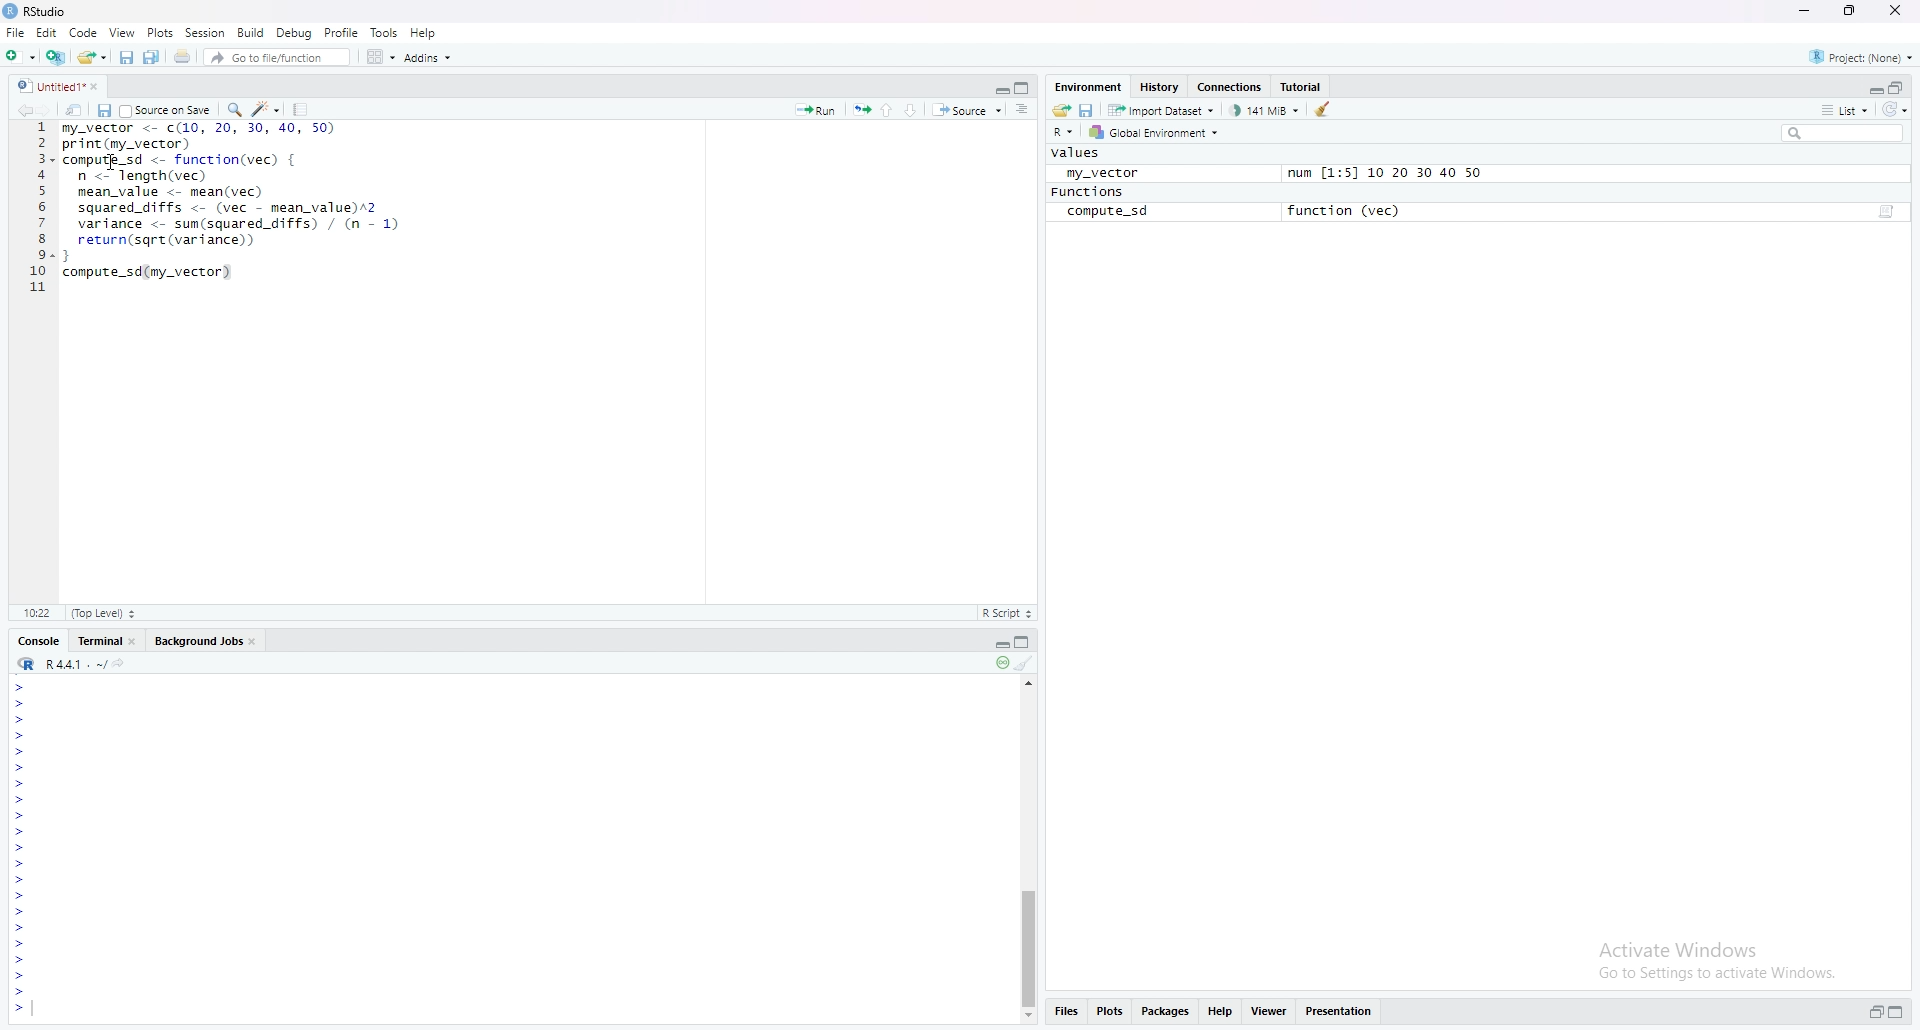 The height and width of the screenshot is (1030, 1920). I want to click on Plots, so click(1109, 1009).